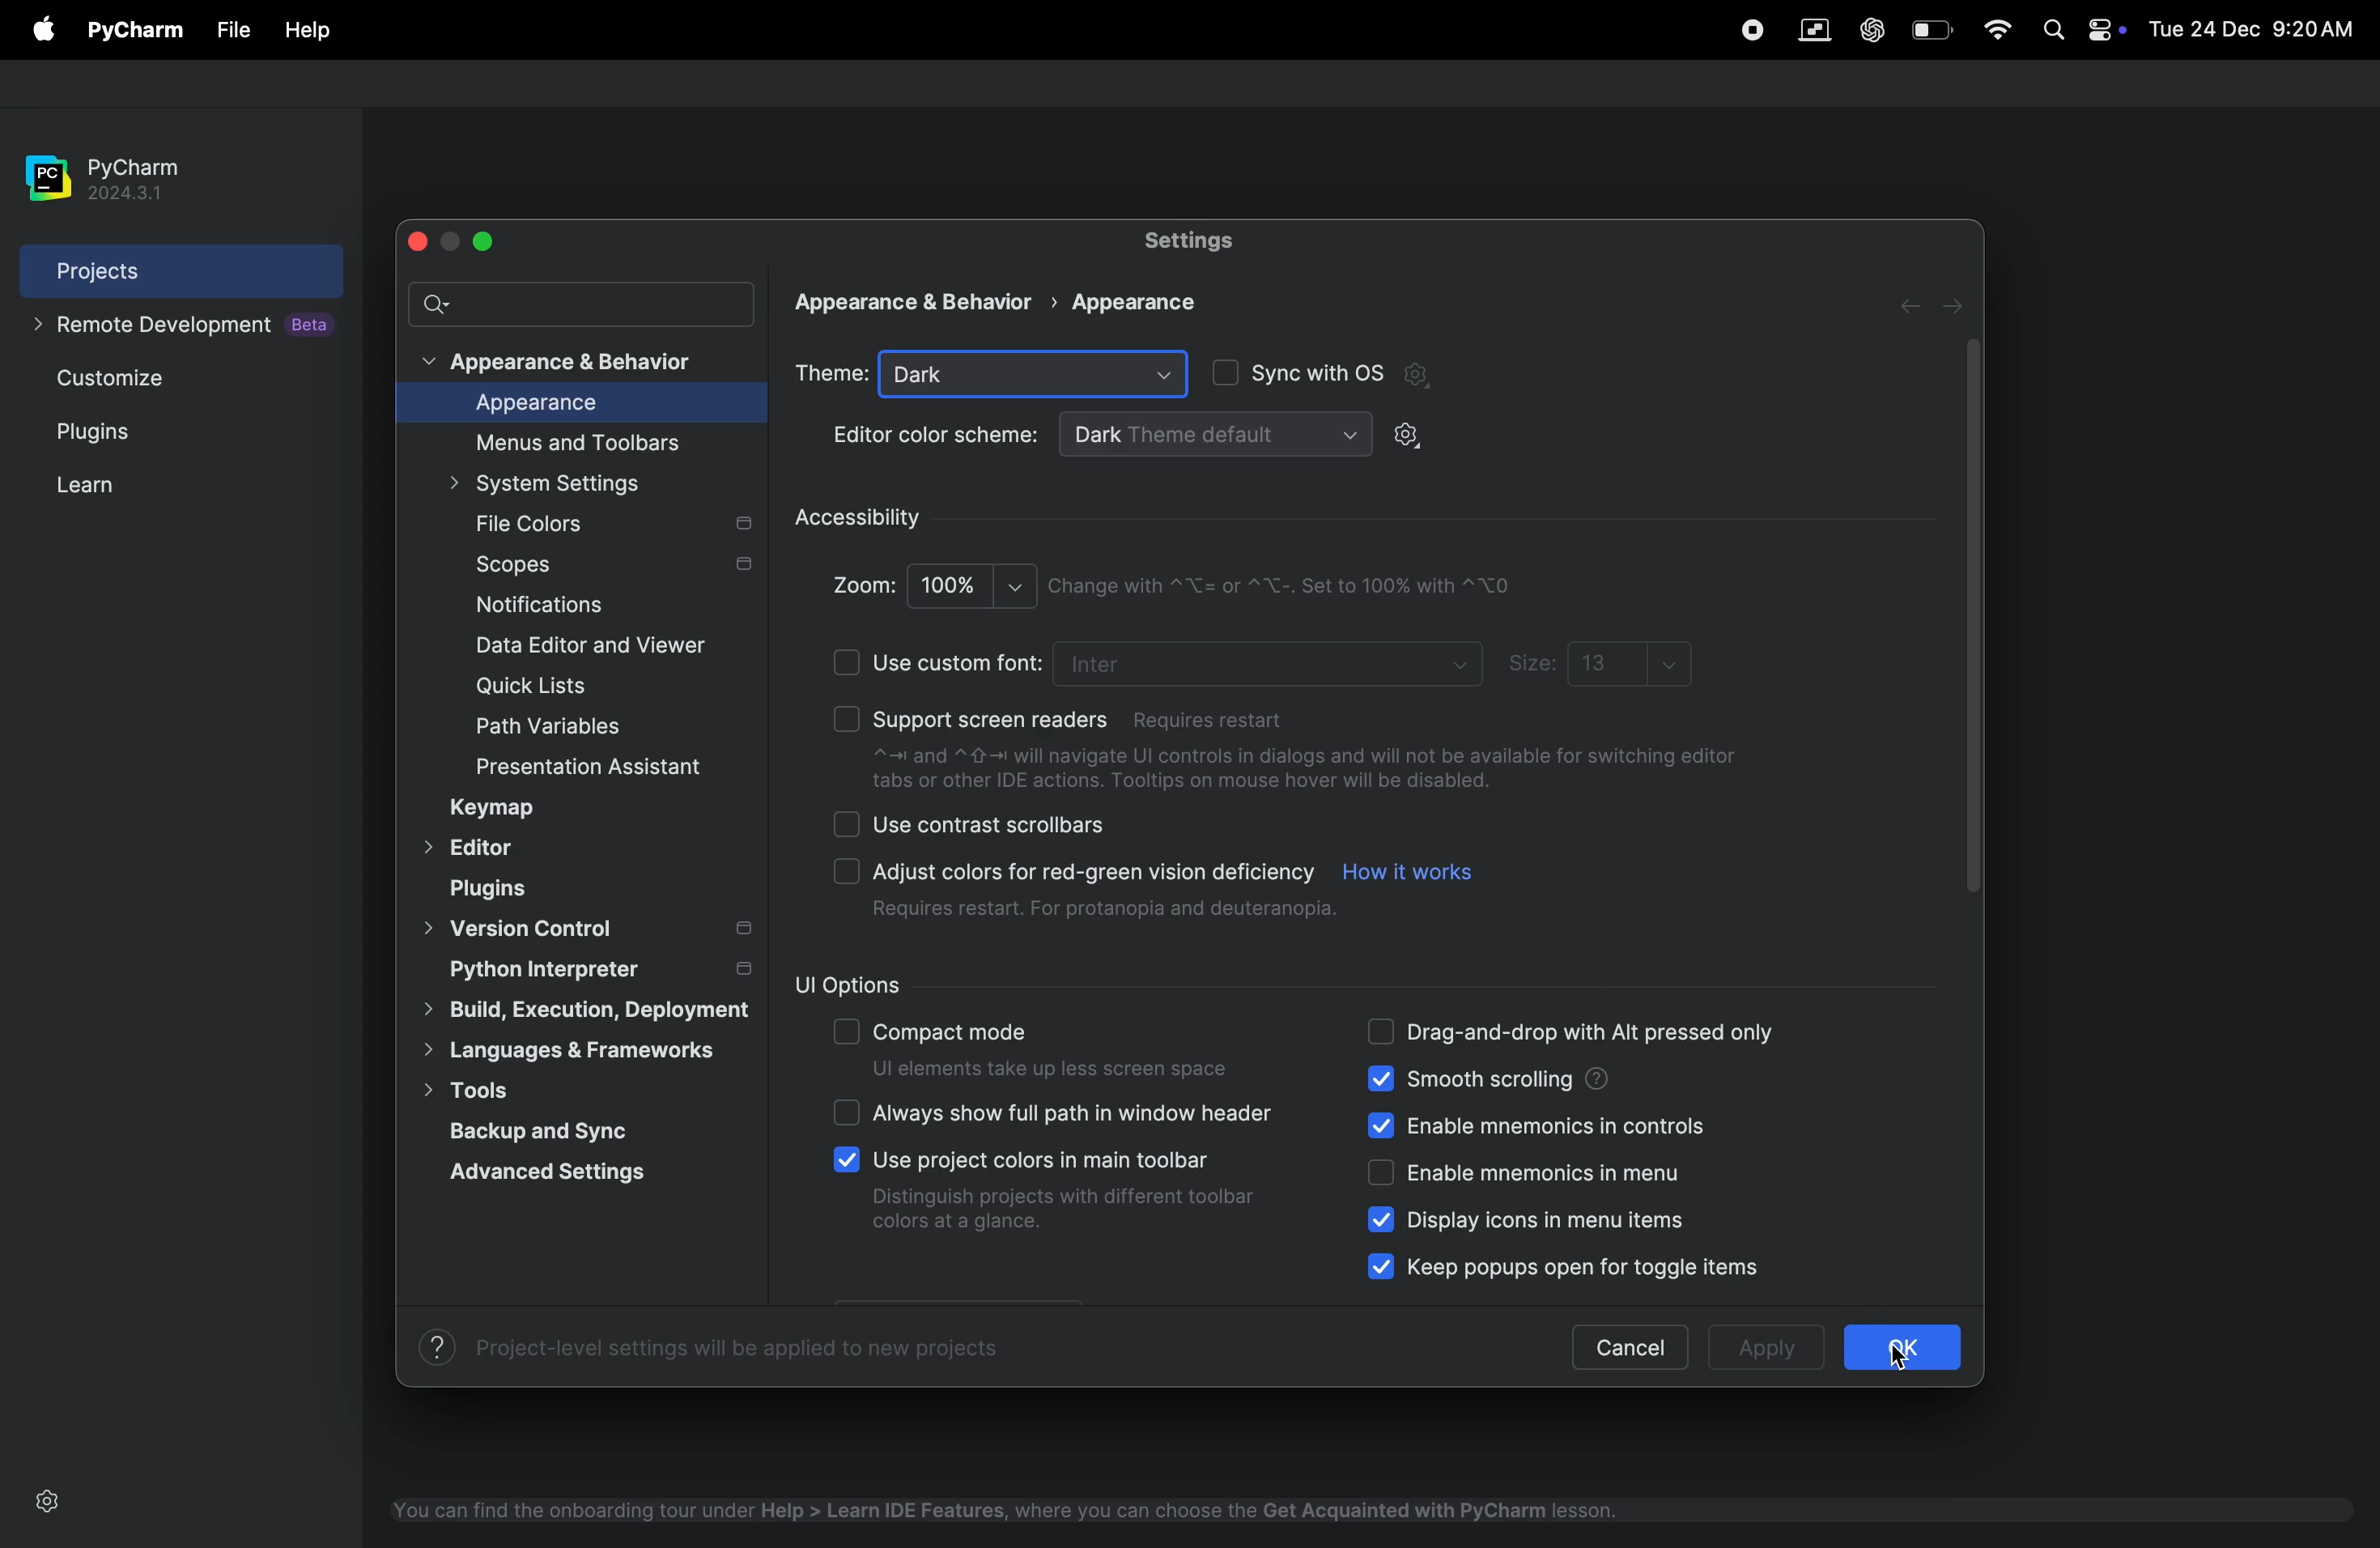 Image resolution: width=2380 pixels, height=1548 pixels. What do you see at coordinates (1387, 1125) in the screenshot?
I see `checkbox` at bounding box center [1387, 1125].